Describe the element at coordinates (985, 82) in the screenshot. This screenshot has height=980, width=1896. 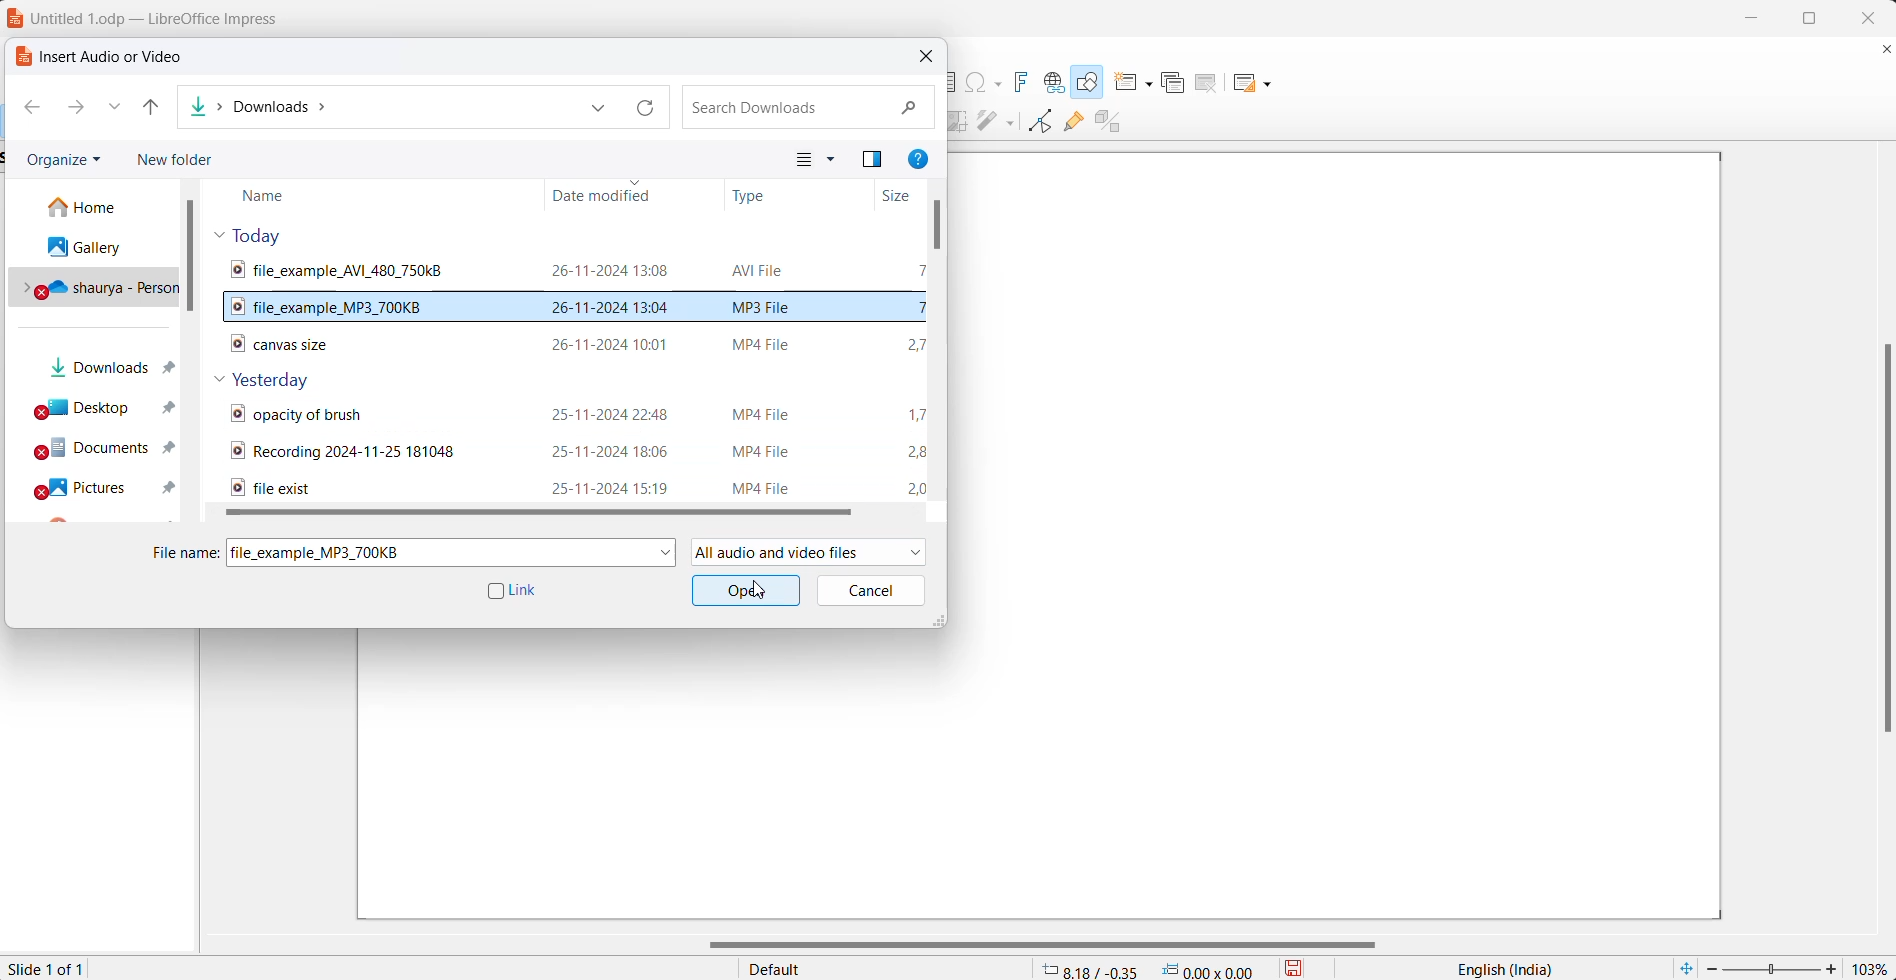
I see `insert special character` at that location.